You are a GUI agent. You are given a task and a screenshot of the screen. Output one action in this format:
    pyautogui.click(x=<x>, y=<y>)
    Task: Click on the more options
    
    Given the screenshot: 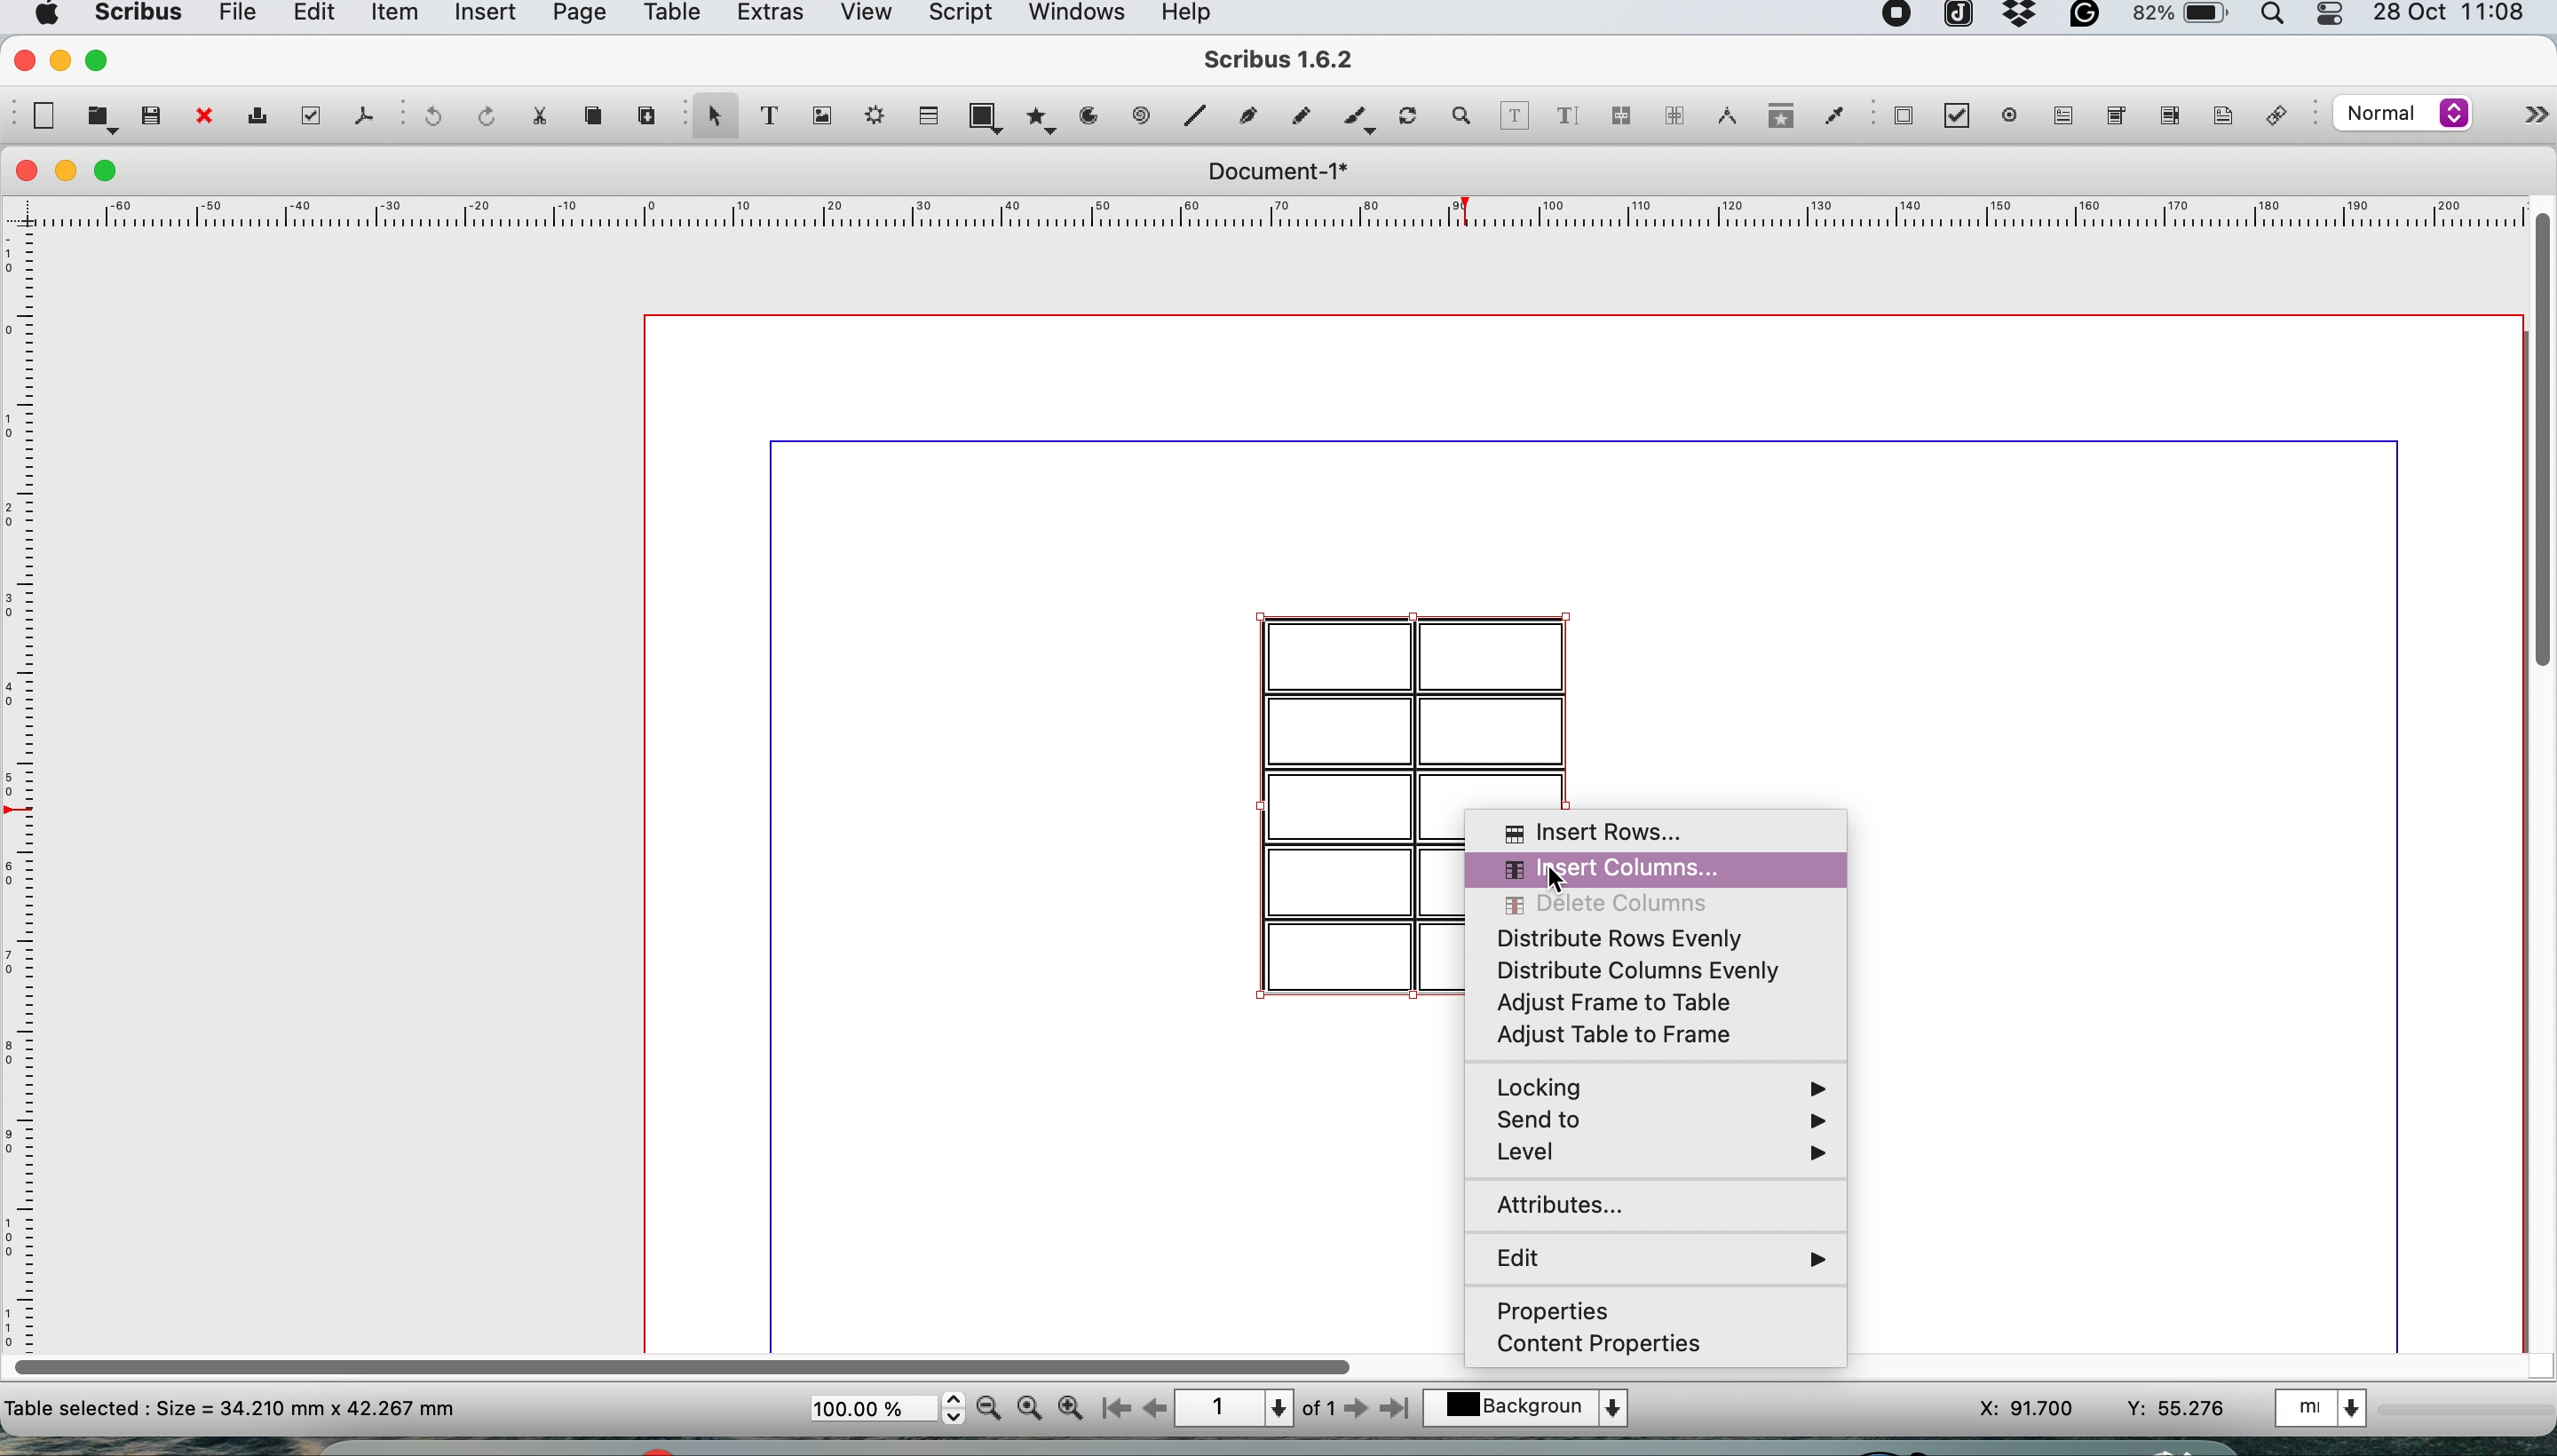 What is the action you would take?
    pyautogui.click(x=2515, y=119)
    